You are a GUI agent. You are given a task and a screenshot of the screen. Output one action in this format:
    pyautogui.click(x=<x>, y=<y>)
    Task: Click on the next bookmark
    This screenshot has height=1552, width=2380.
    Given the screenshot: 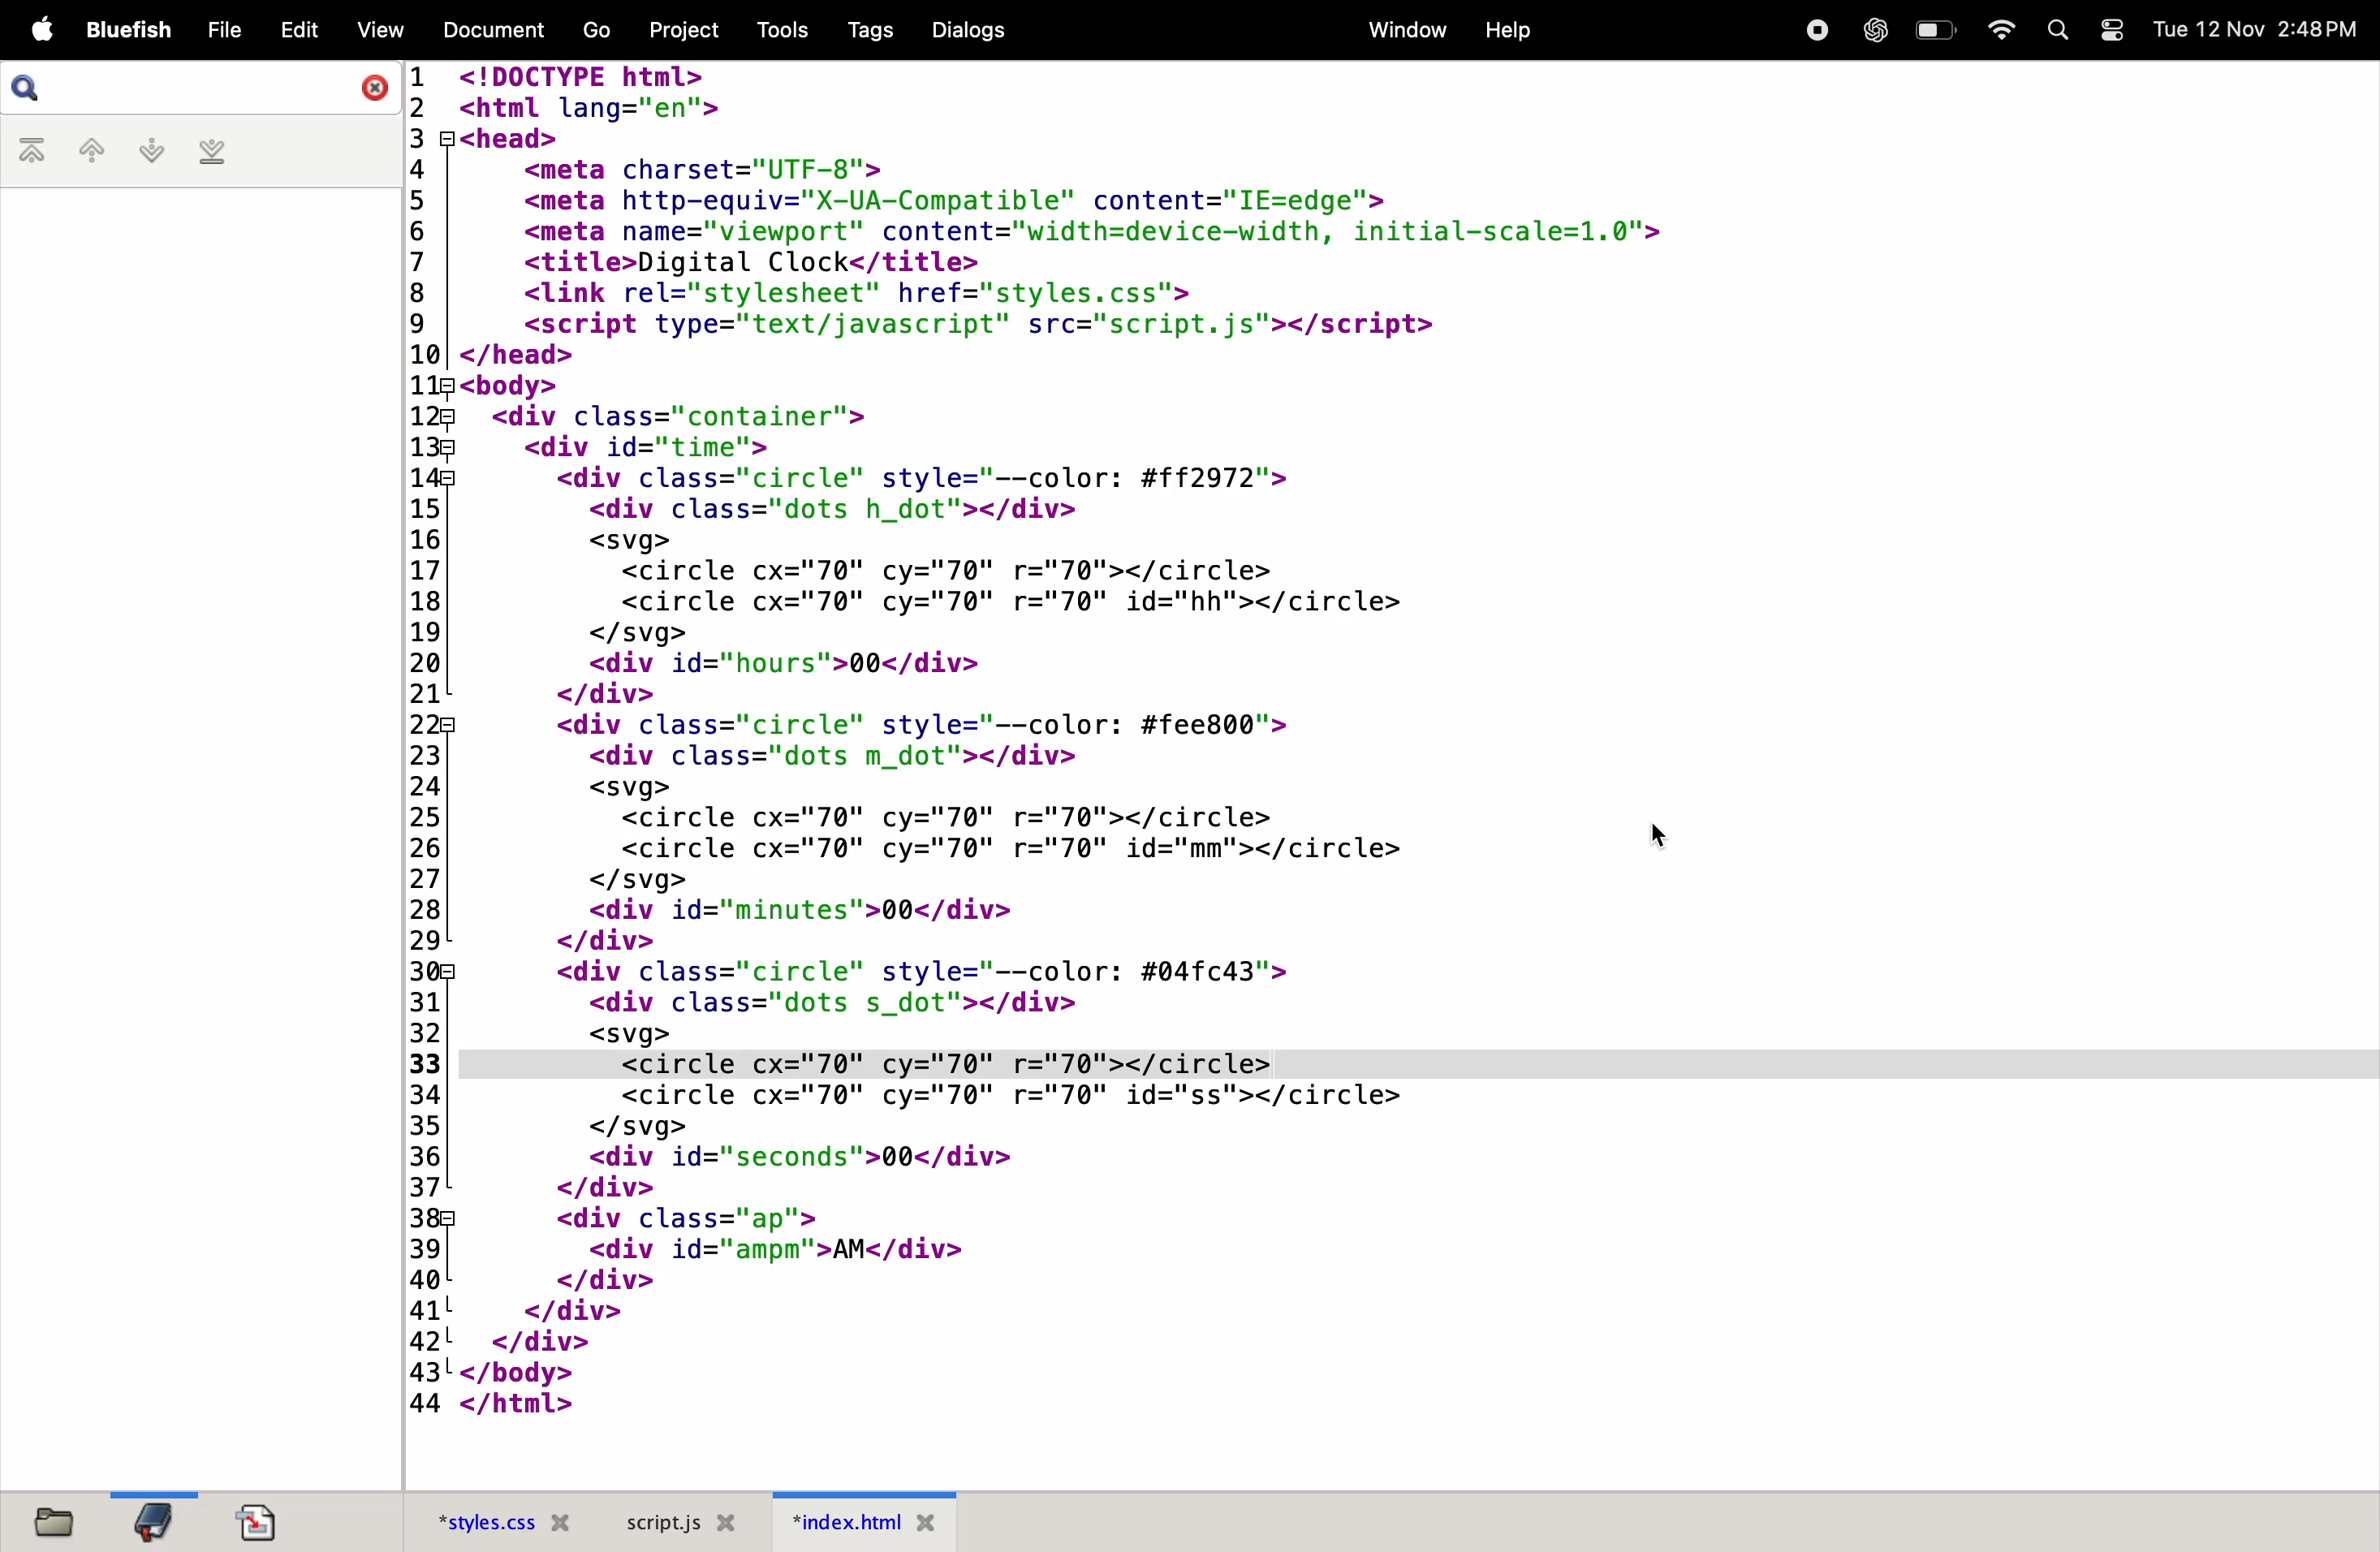 What is the action you would take?
    pyautogui.click(x=154, y=150)
    